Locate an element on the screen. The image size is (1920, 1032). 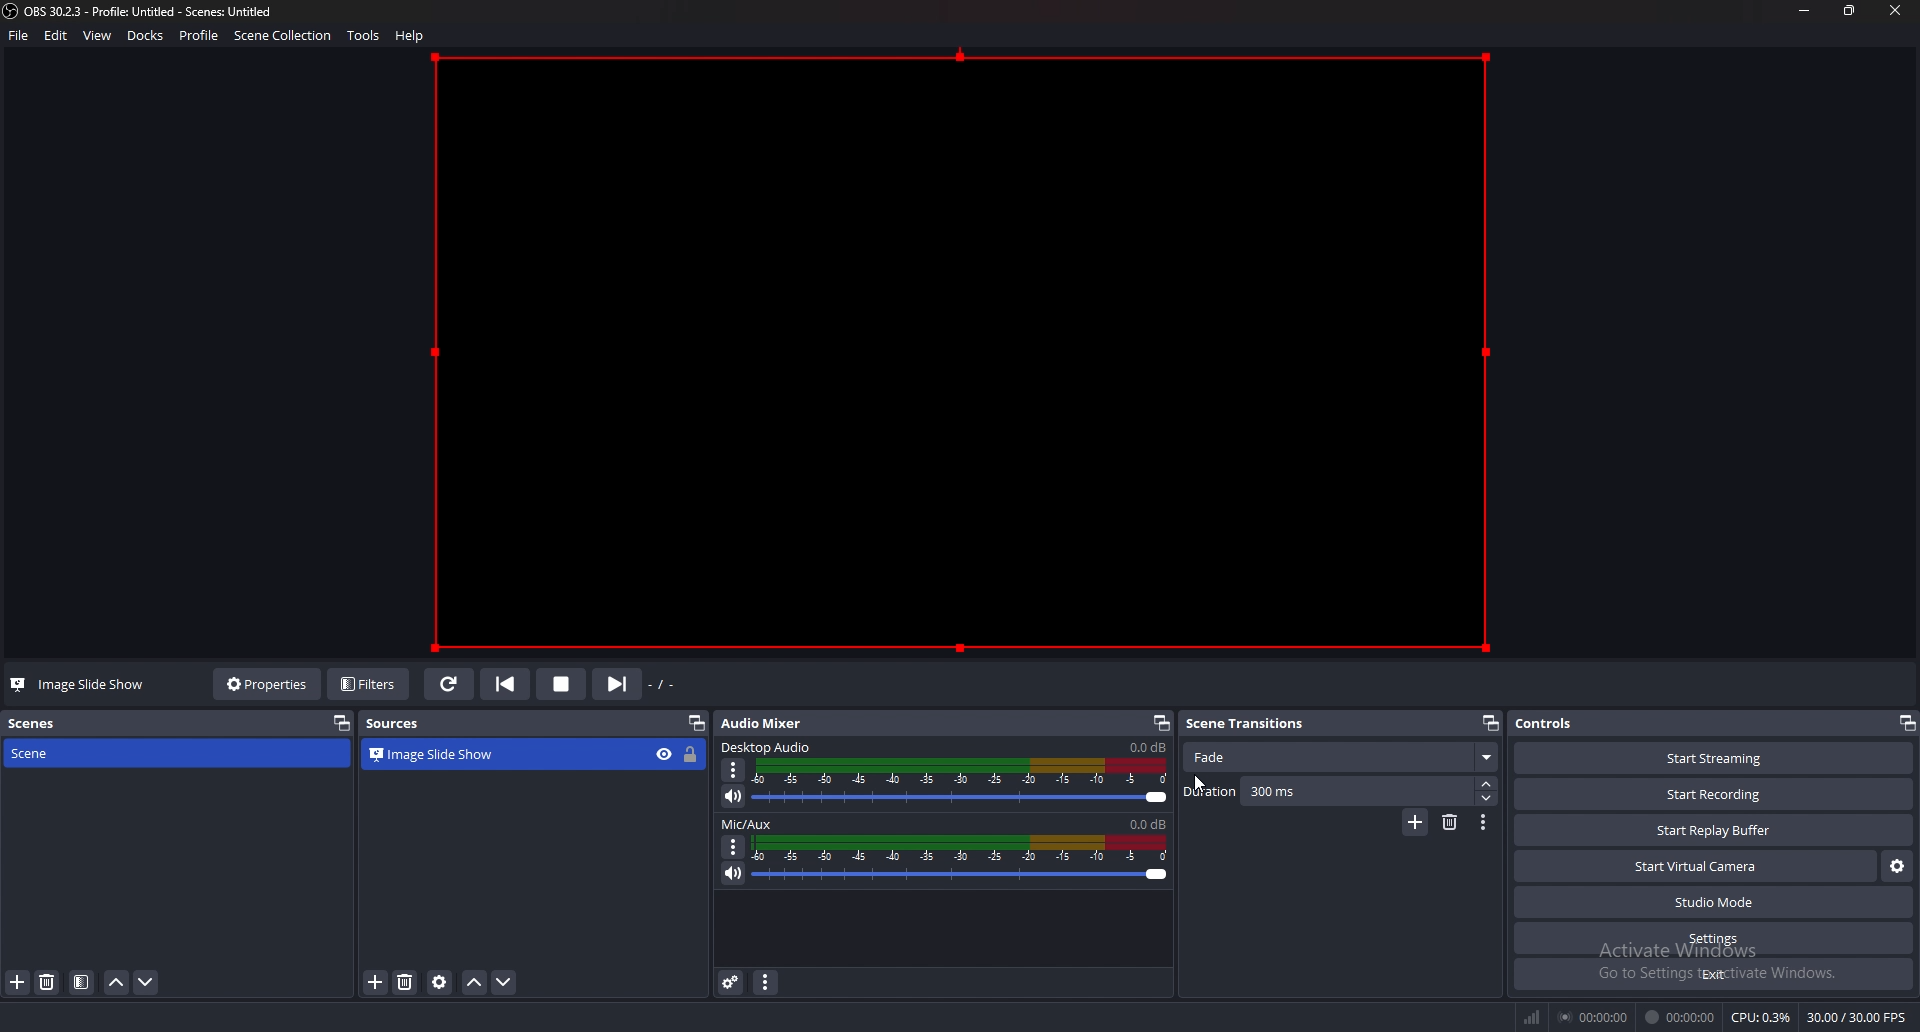
view is located at coordinates (98, 35).